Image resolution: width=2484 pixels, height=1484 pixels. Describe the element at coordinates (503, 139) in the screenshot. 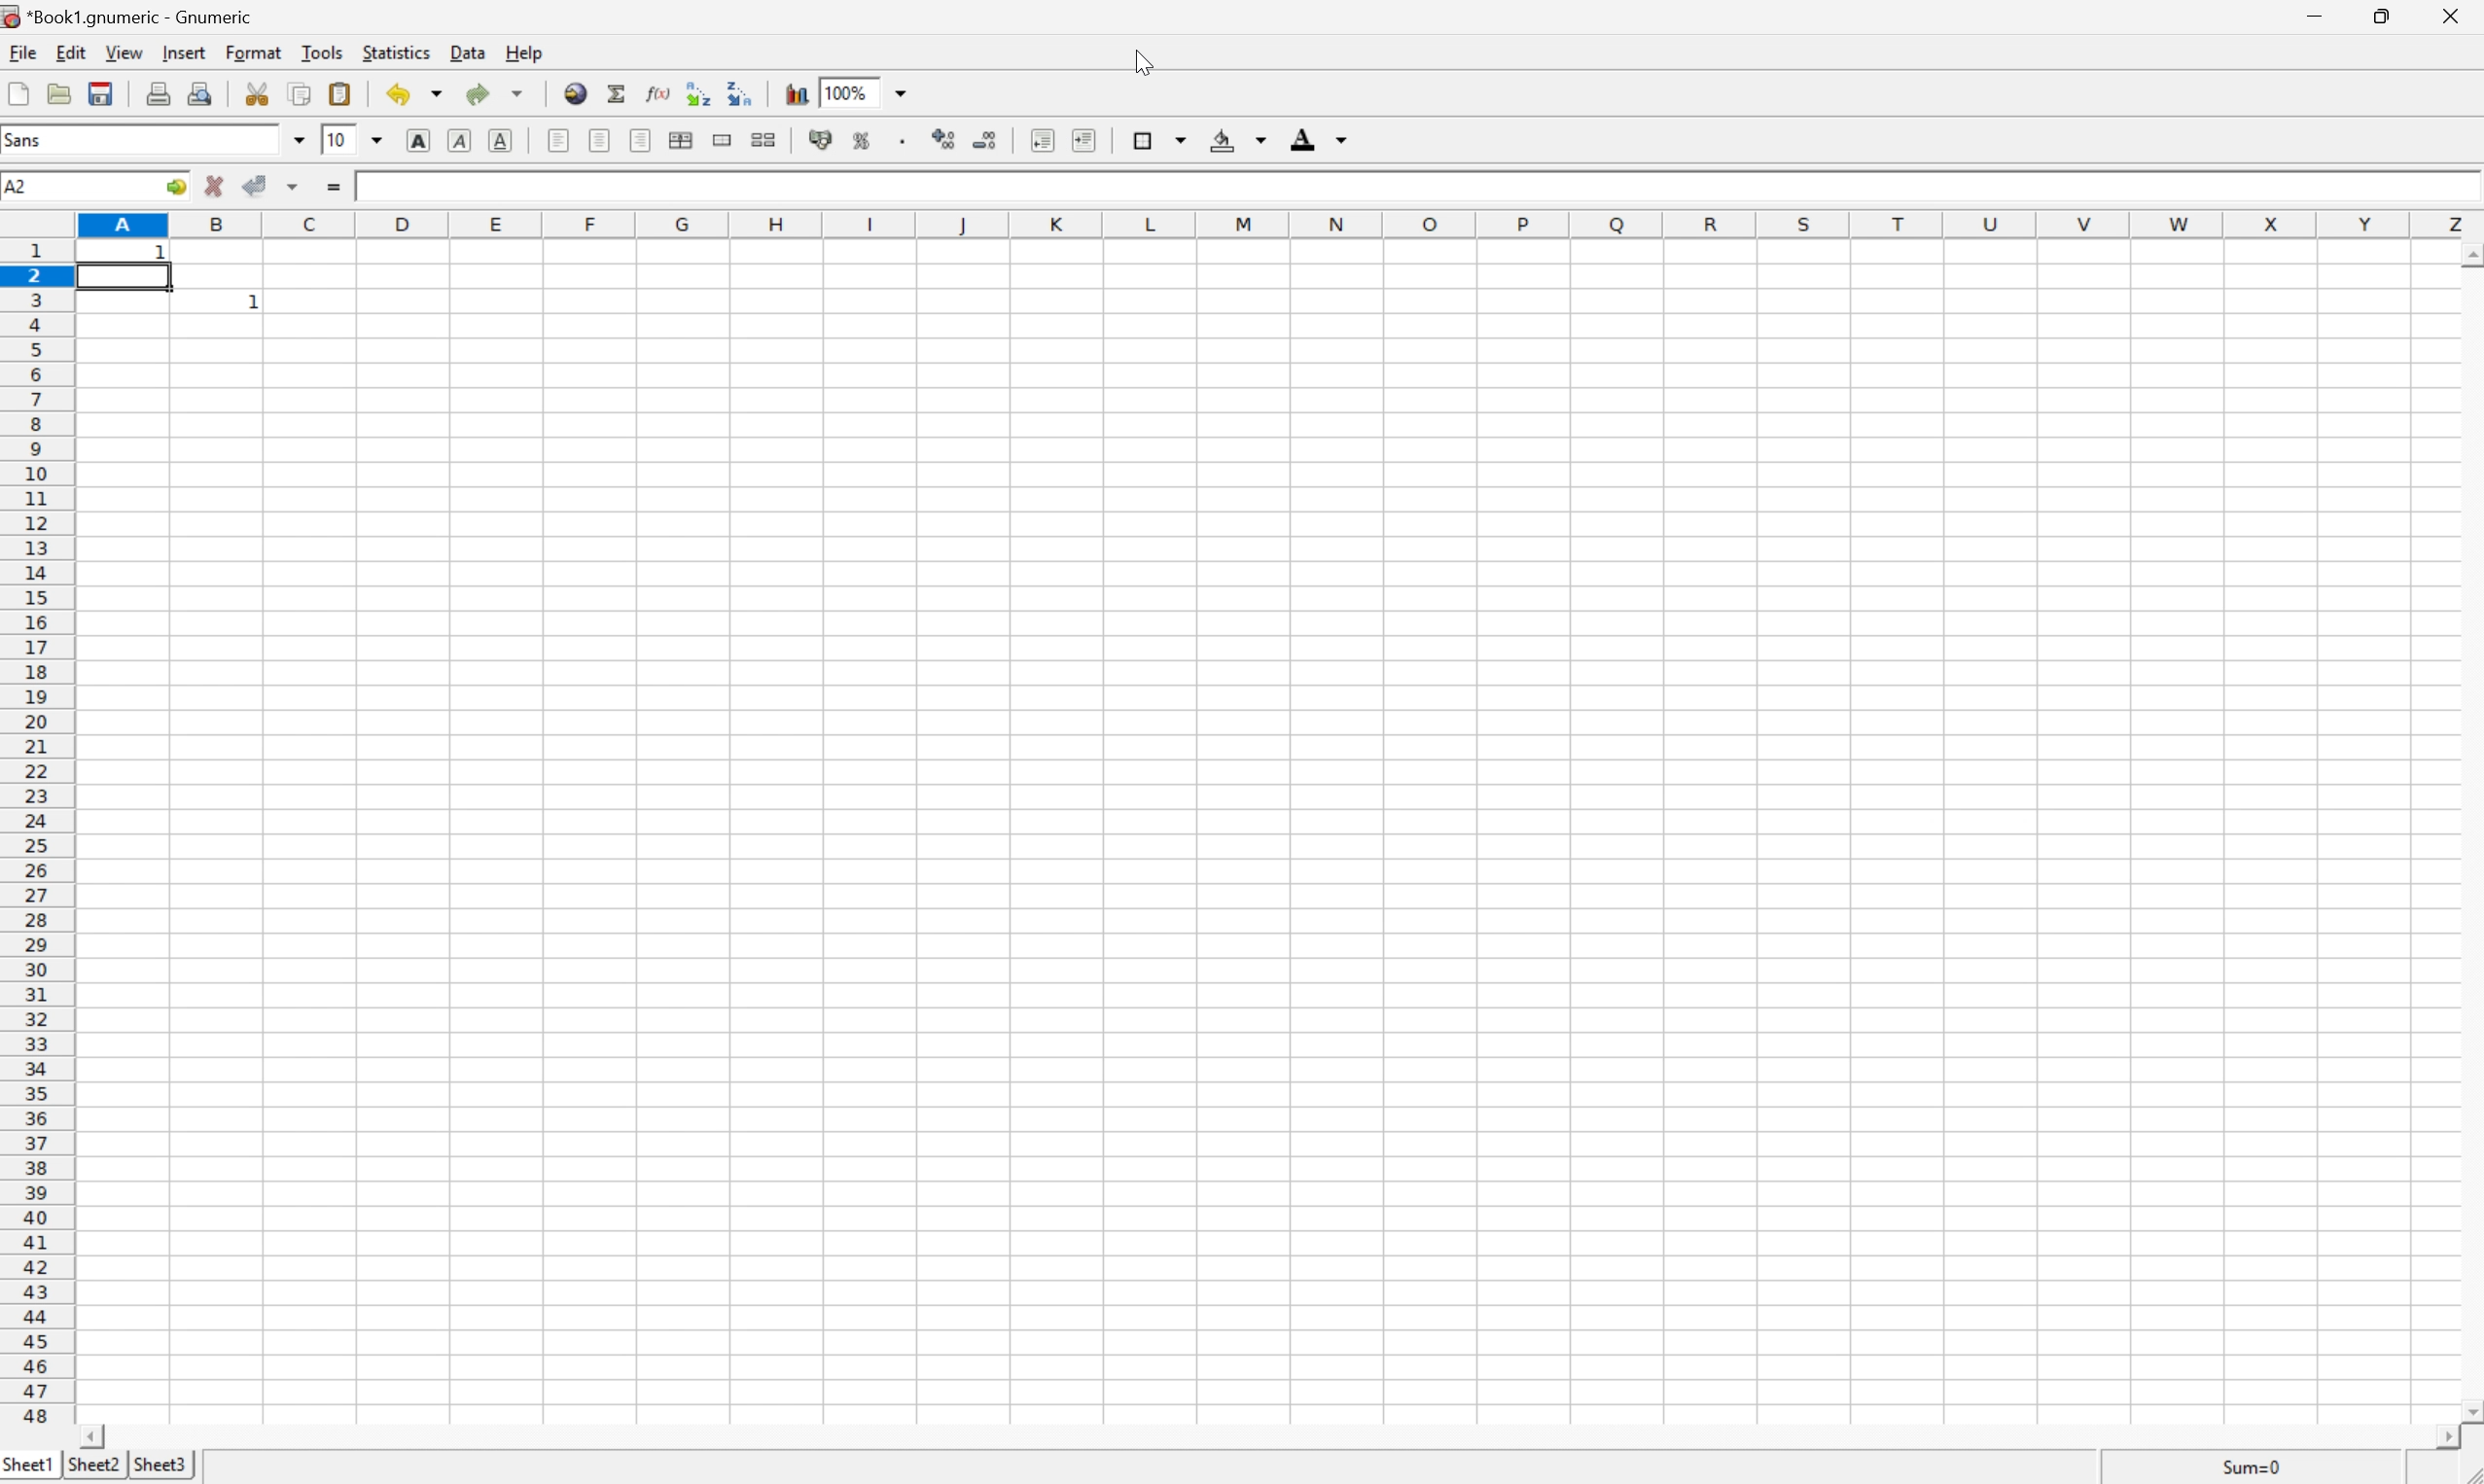

I see `underline` at that location.